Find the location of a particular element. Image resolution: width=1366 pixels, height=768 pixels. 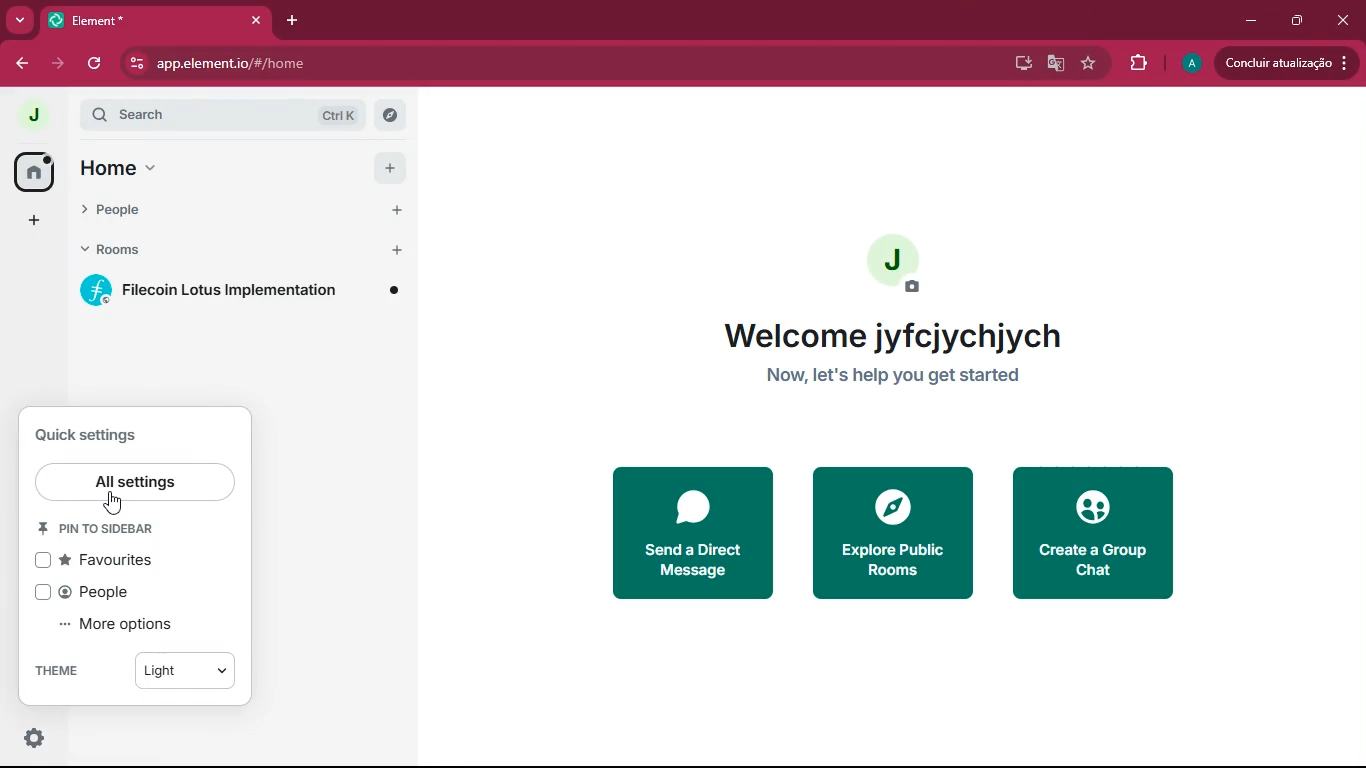

Cursor is located at coordinates (110, 506).